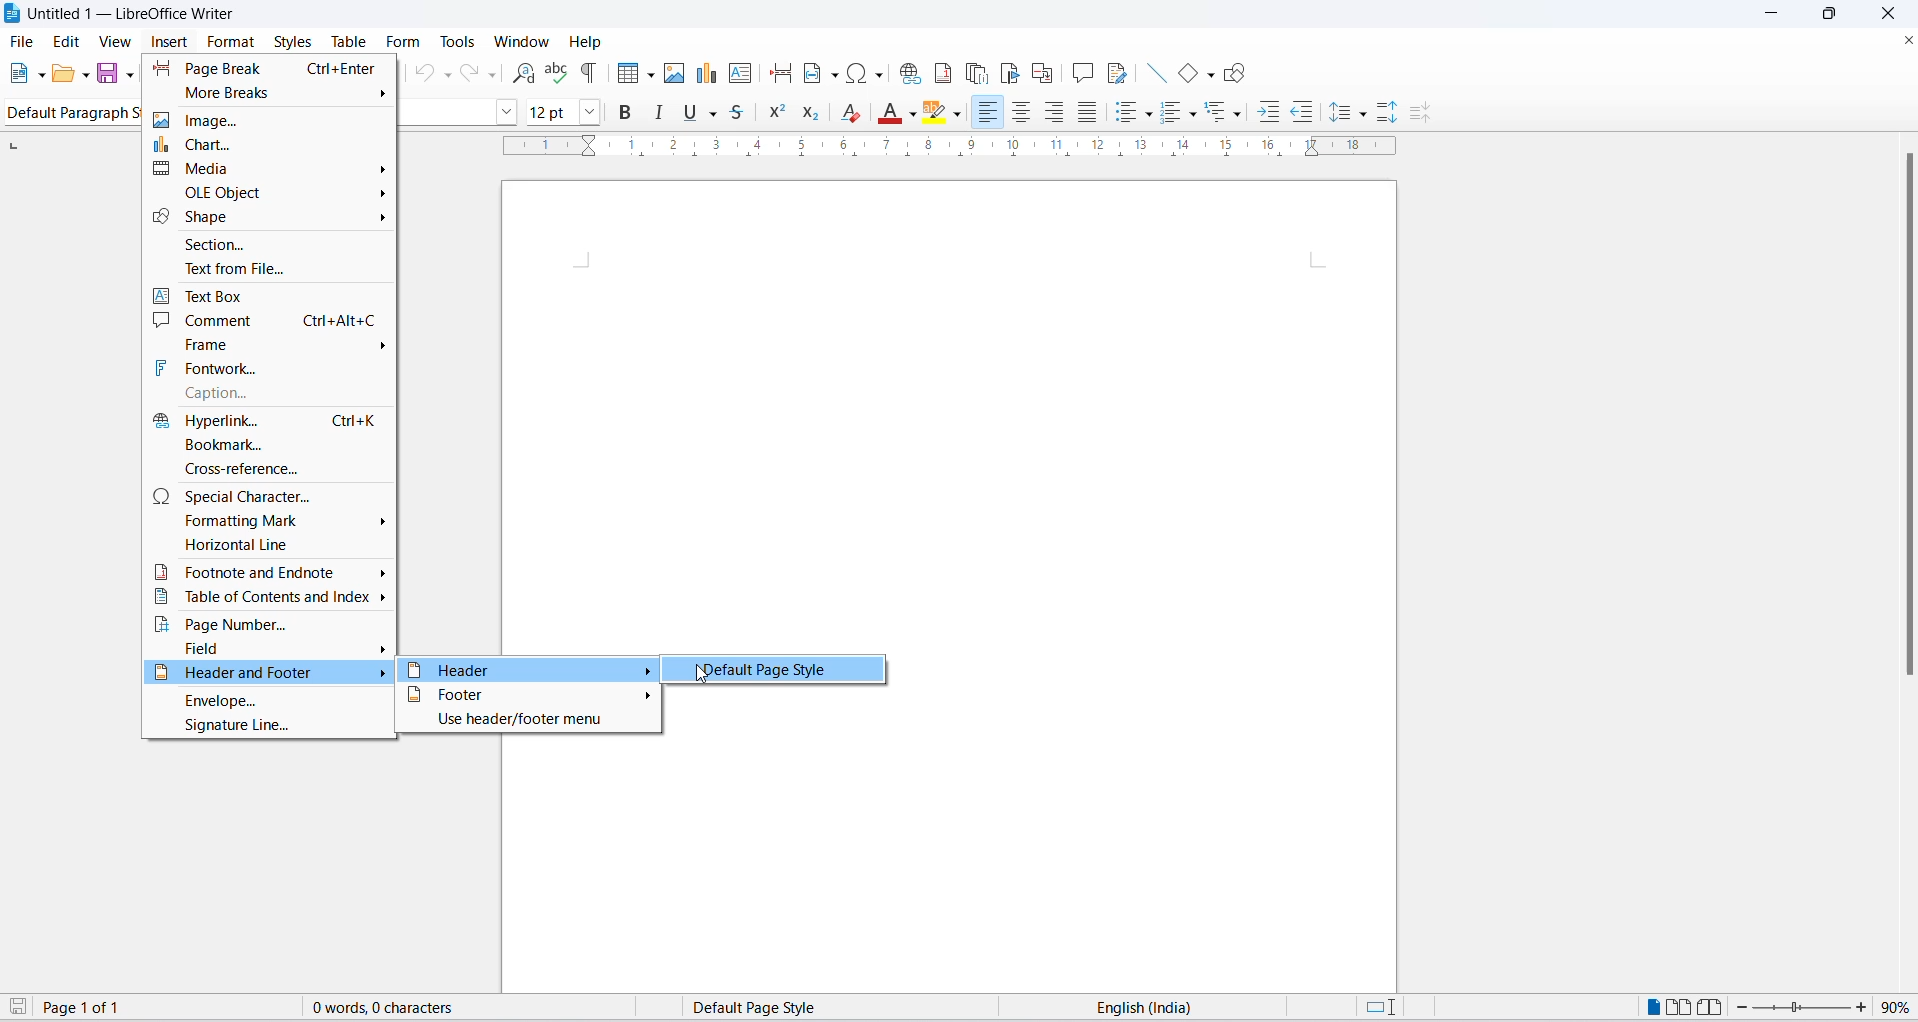 The height and width of the screenshot is (1022, 1918). I want to click on italic, so click(659, 113).